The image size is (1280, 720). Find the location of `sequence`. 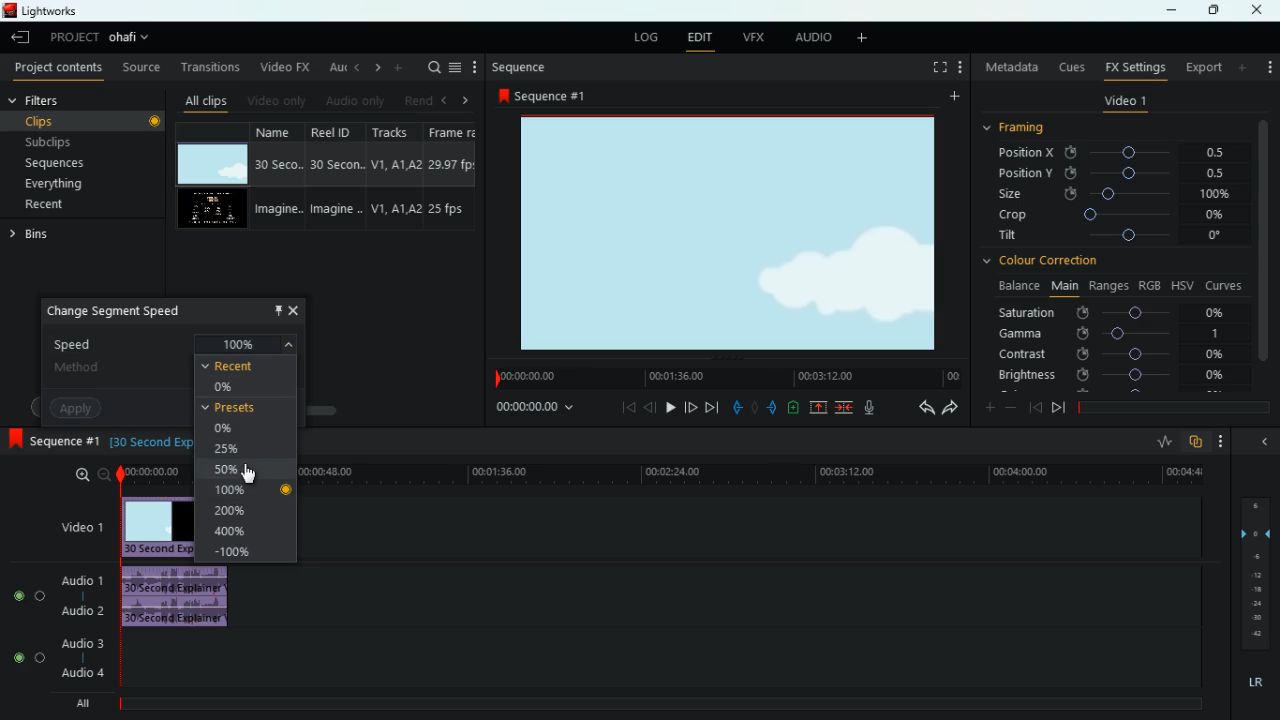

sequence is located at coordinates (542, 95).